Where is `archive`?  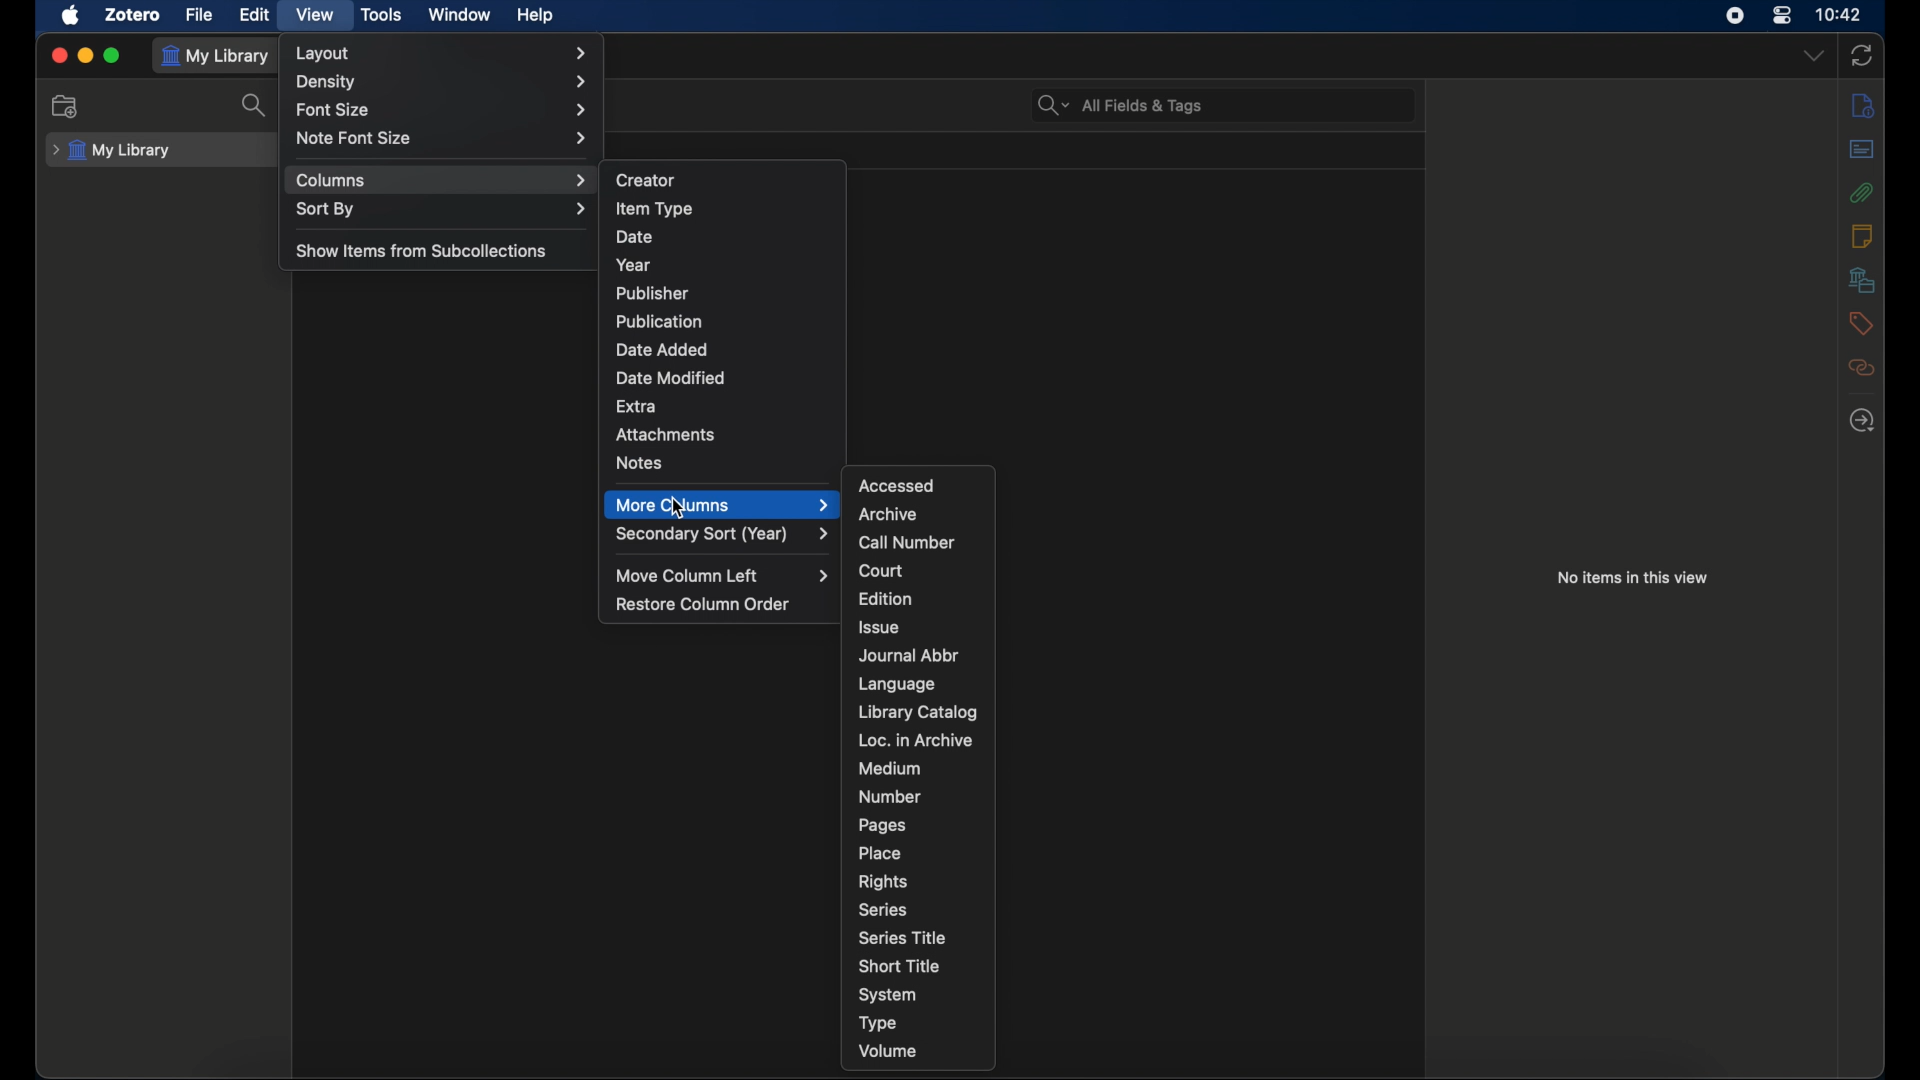 archive is located at coordinates (888, 513).